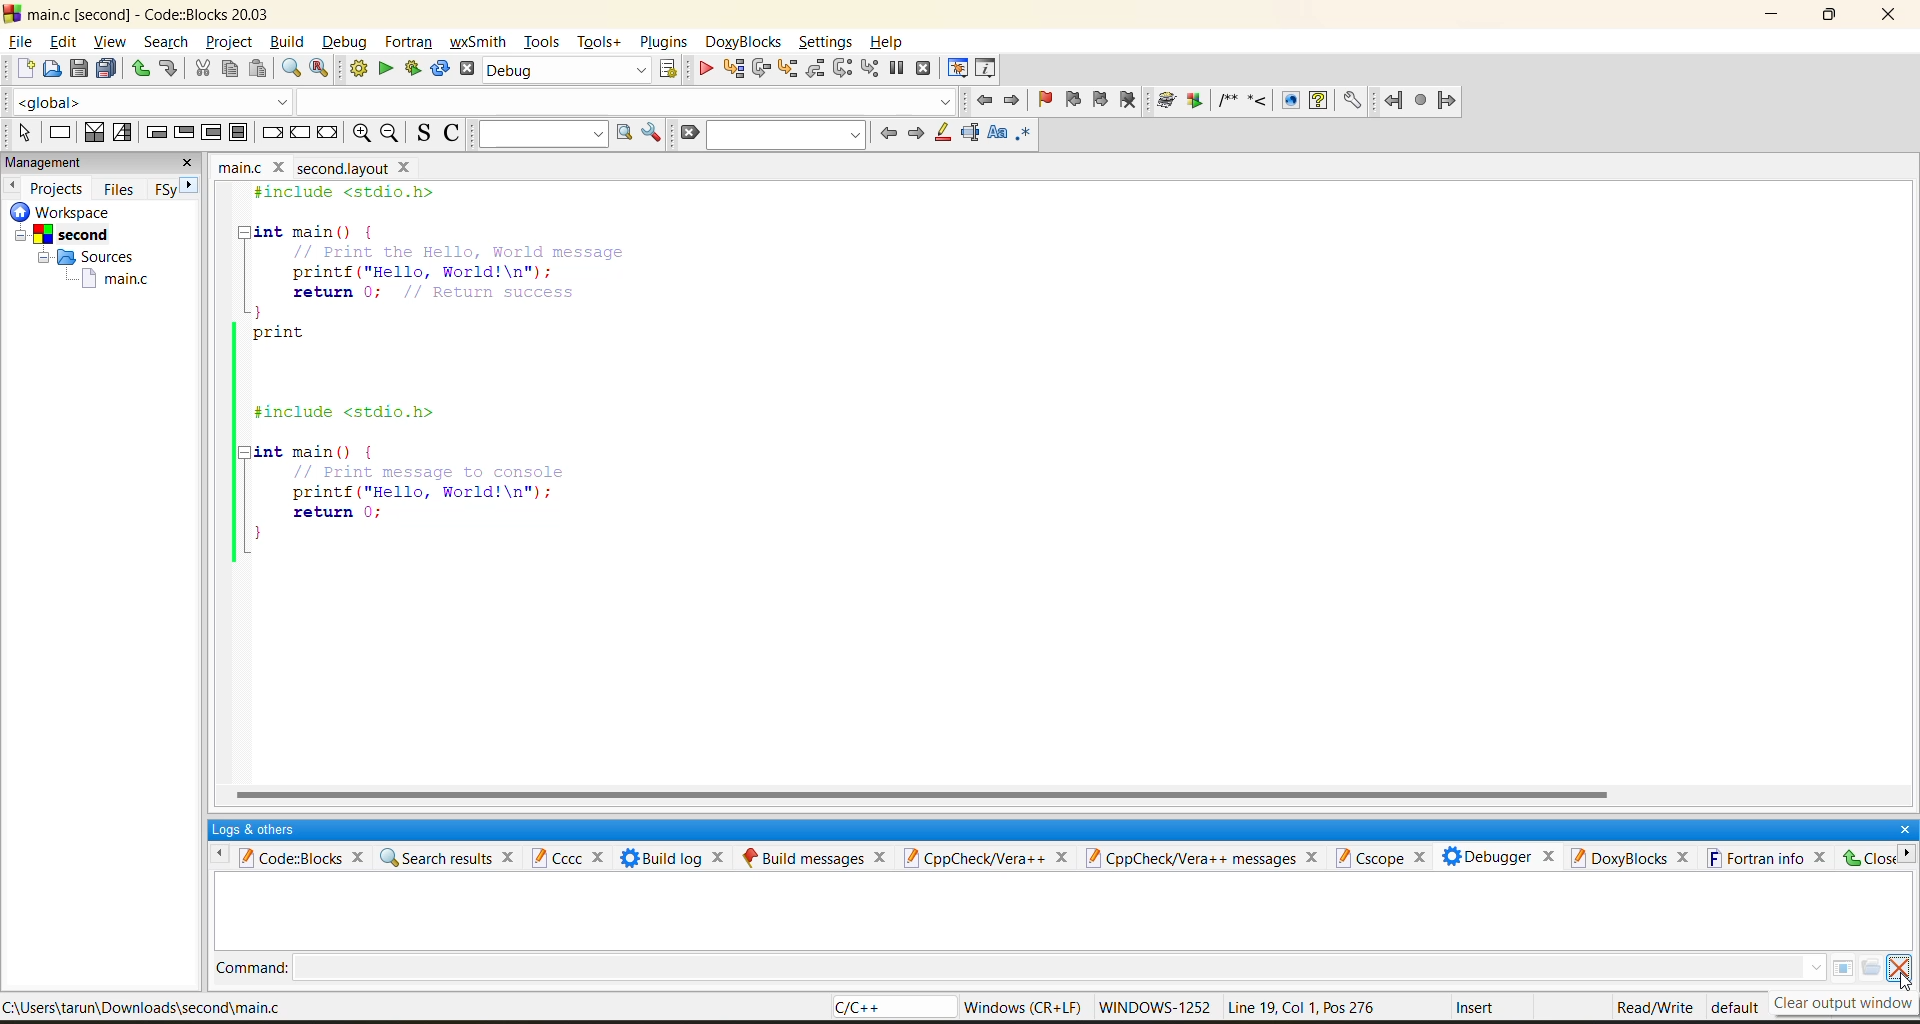 Image resolution: width=1920 pixels, height=1024 pixels. What do you see at coordinates (1632, 860) in the screenshot?
I see `doxyblocks` at bounding box center [1632, 860].